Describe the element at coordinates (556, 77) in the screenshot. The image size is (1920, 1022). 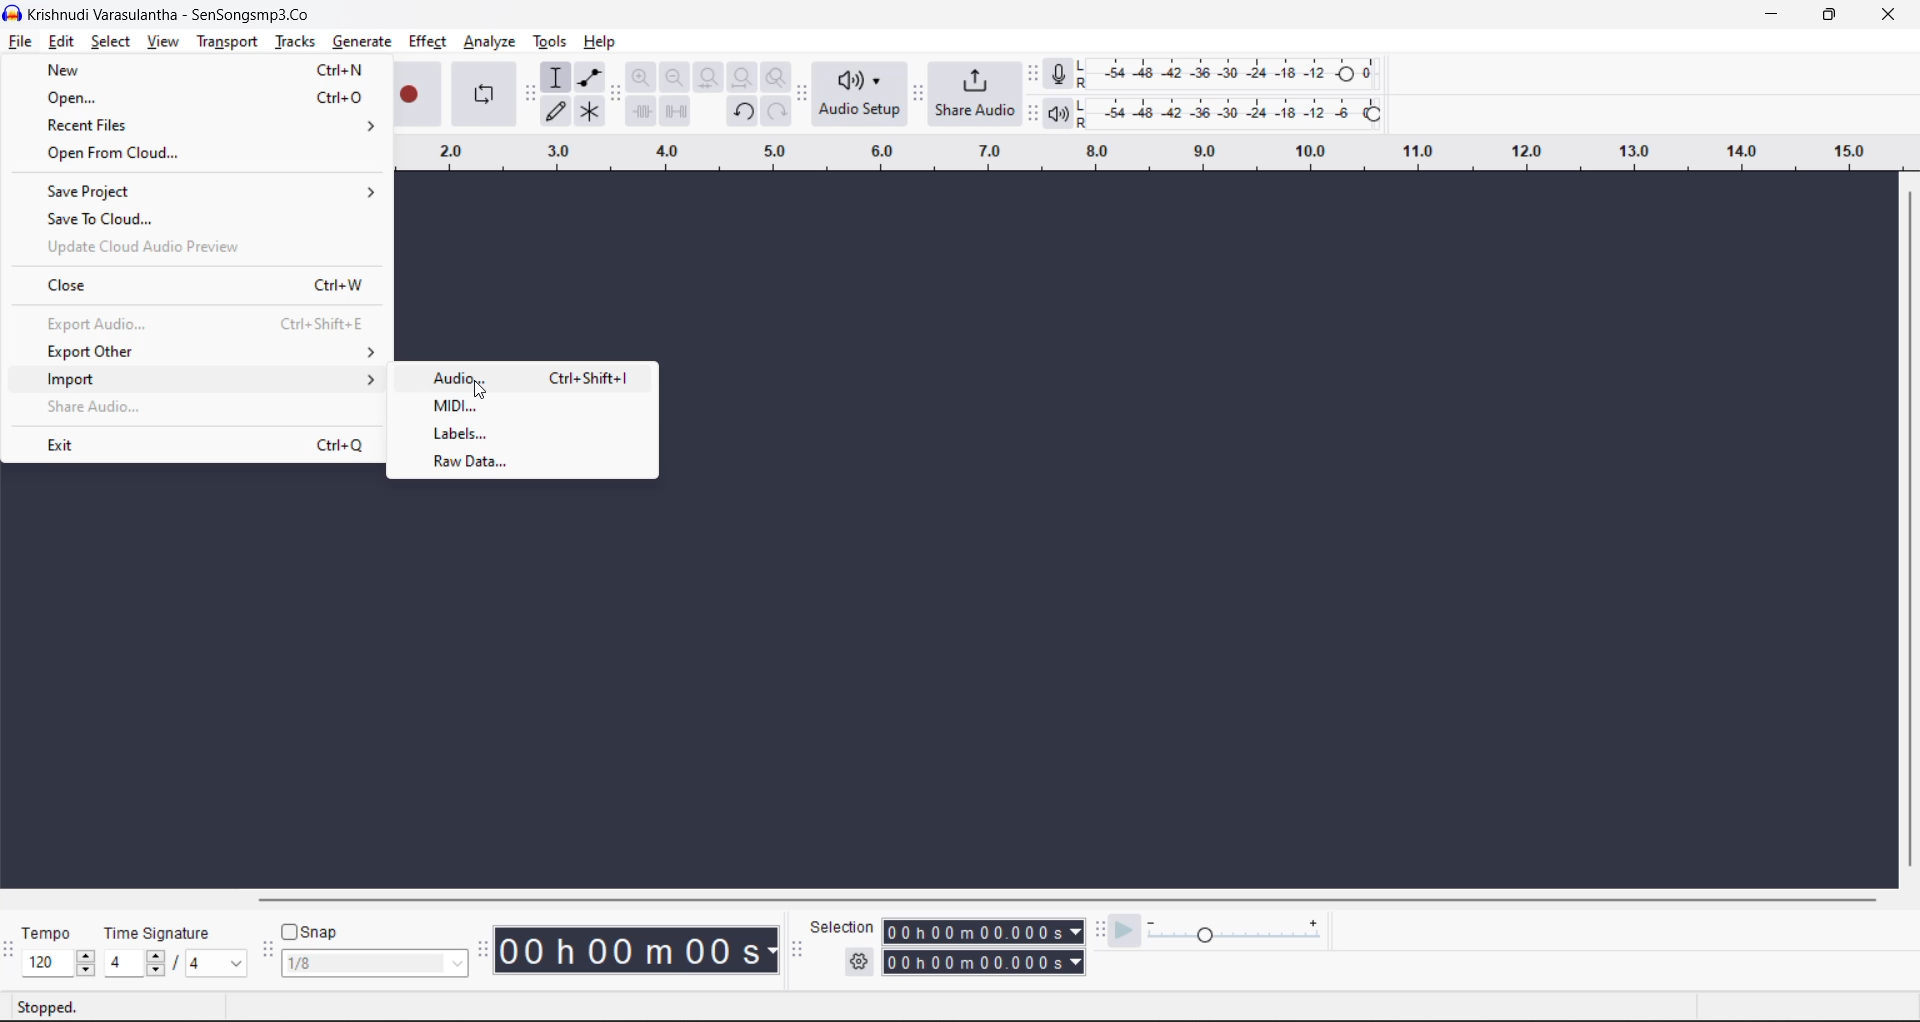
I see `selection tool` at that location.